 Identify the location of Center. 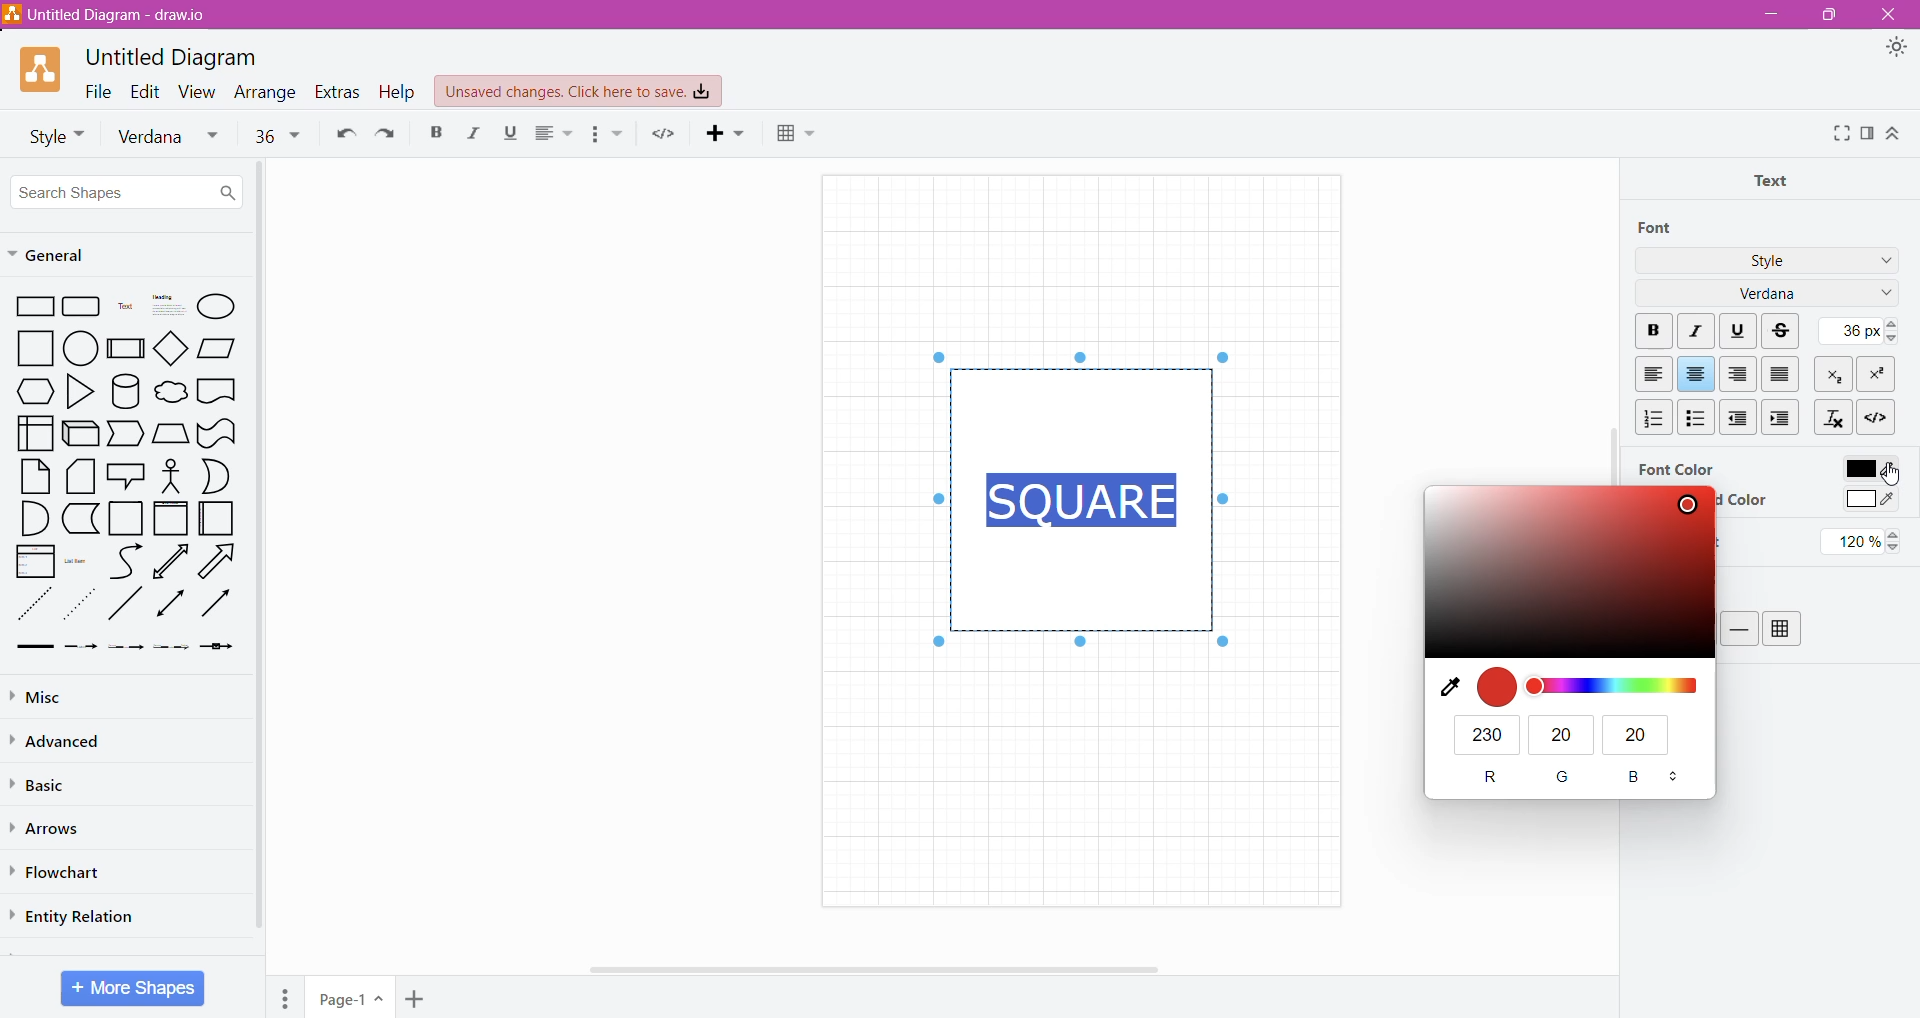
(1696, 374).